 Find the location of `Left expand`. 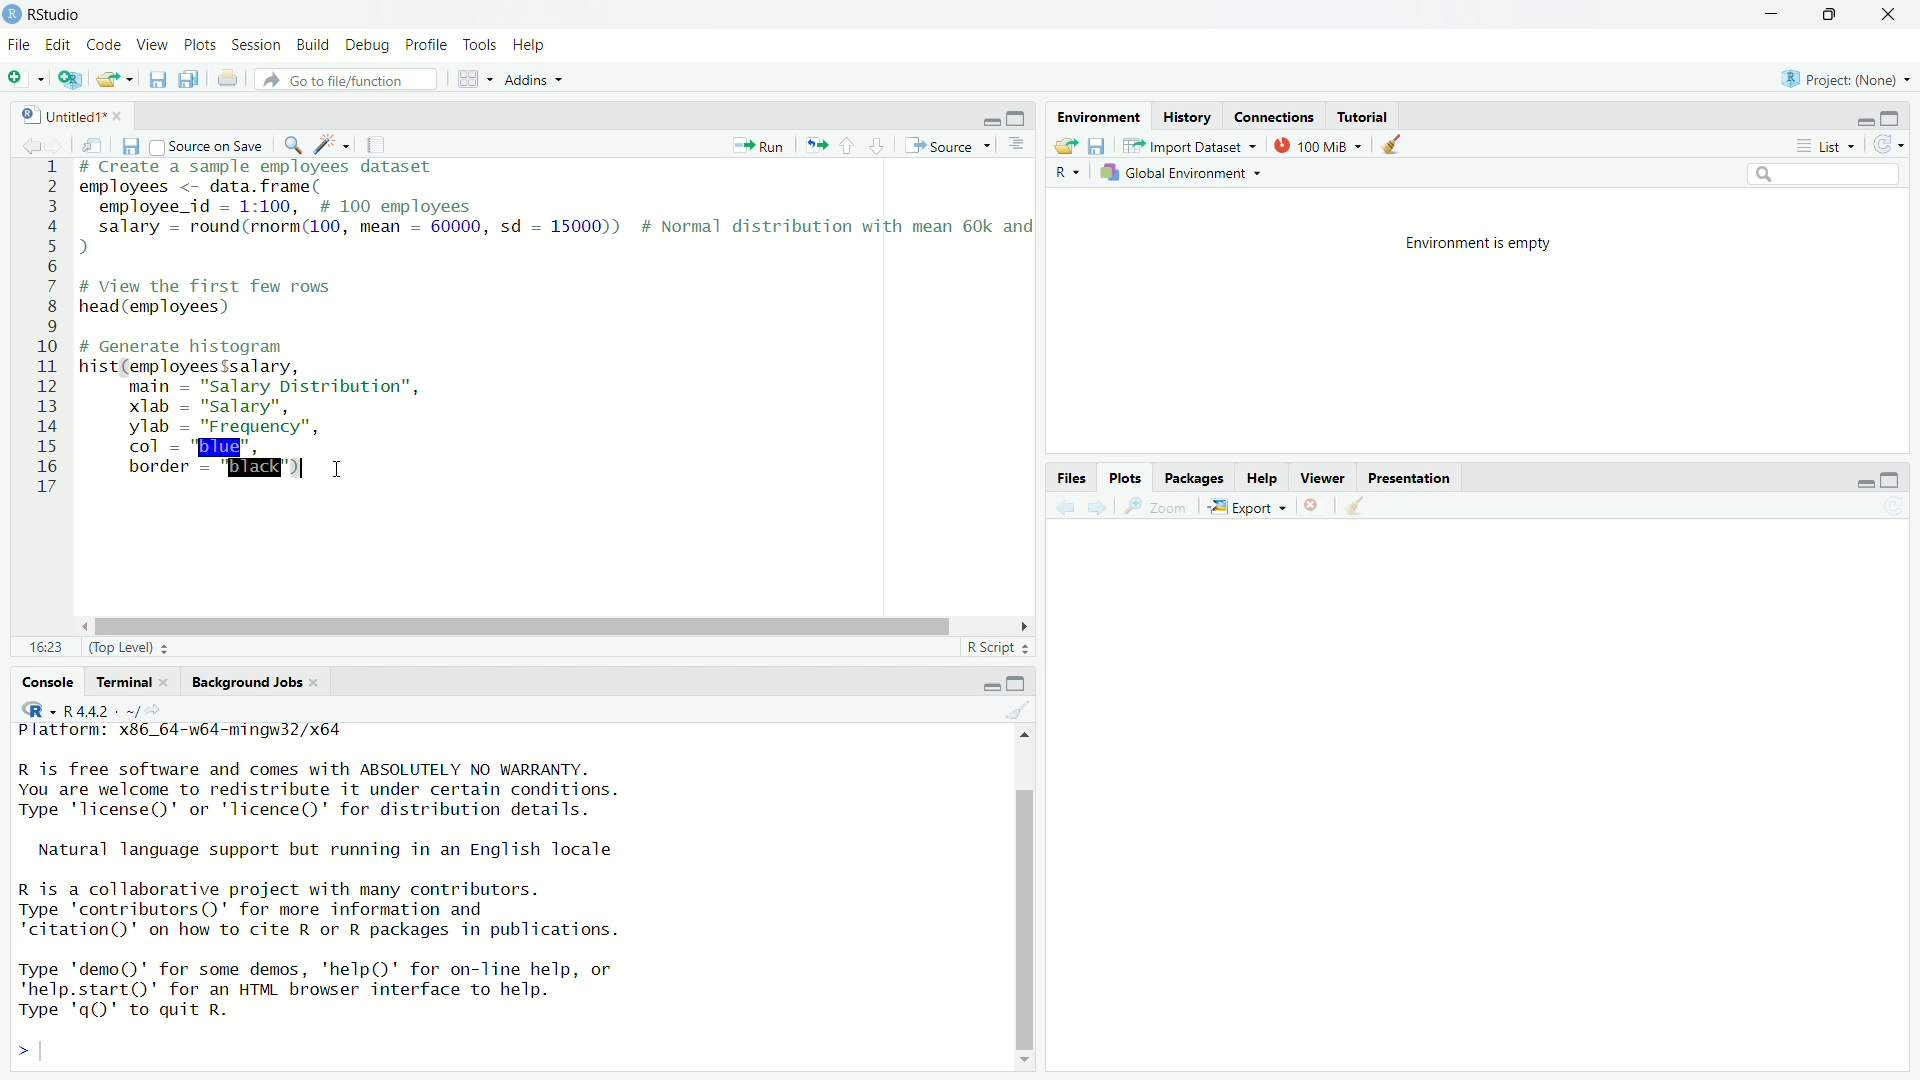

Left expand is located at coordinates (23, 1050).